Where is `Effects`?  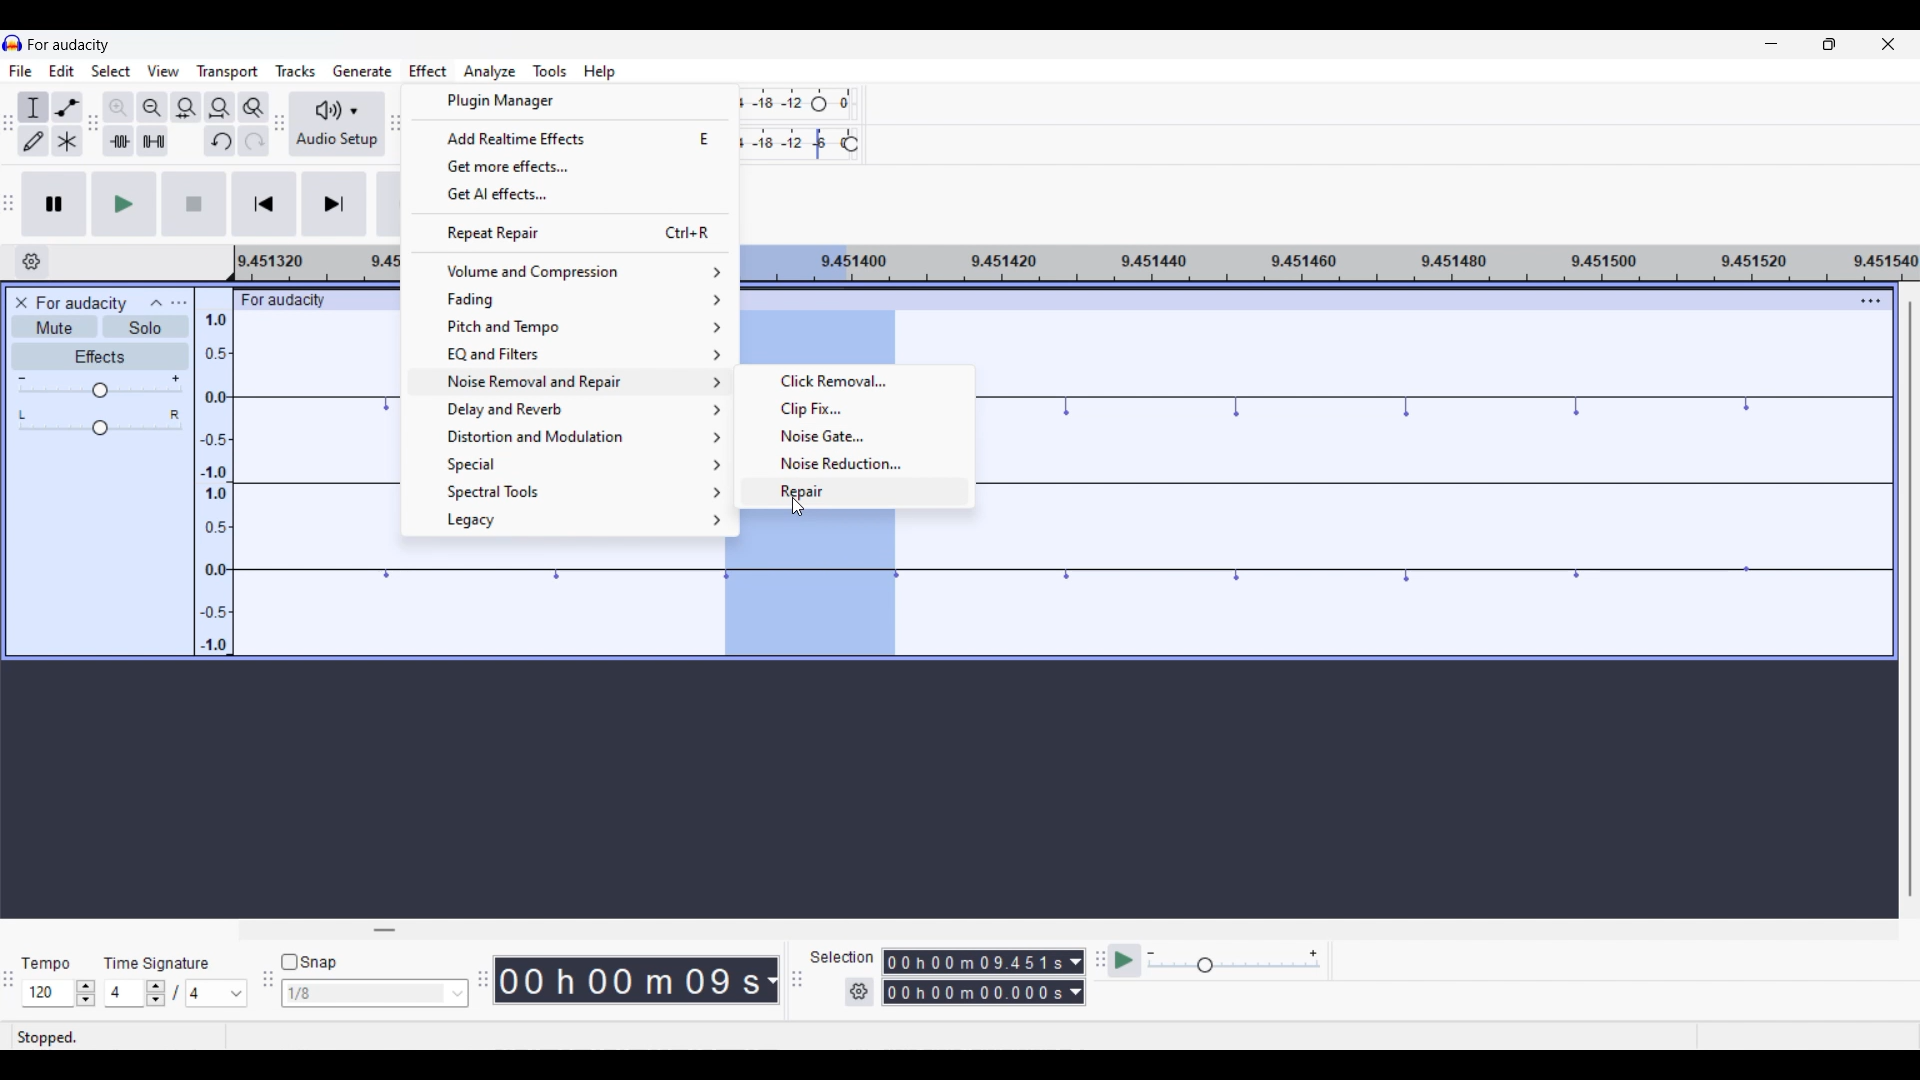 Effects is located at coordinates (101, 356).